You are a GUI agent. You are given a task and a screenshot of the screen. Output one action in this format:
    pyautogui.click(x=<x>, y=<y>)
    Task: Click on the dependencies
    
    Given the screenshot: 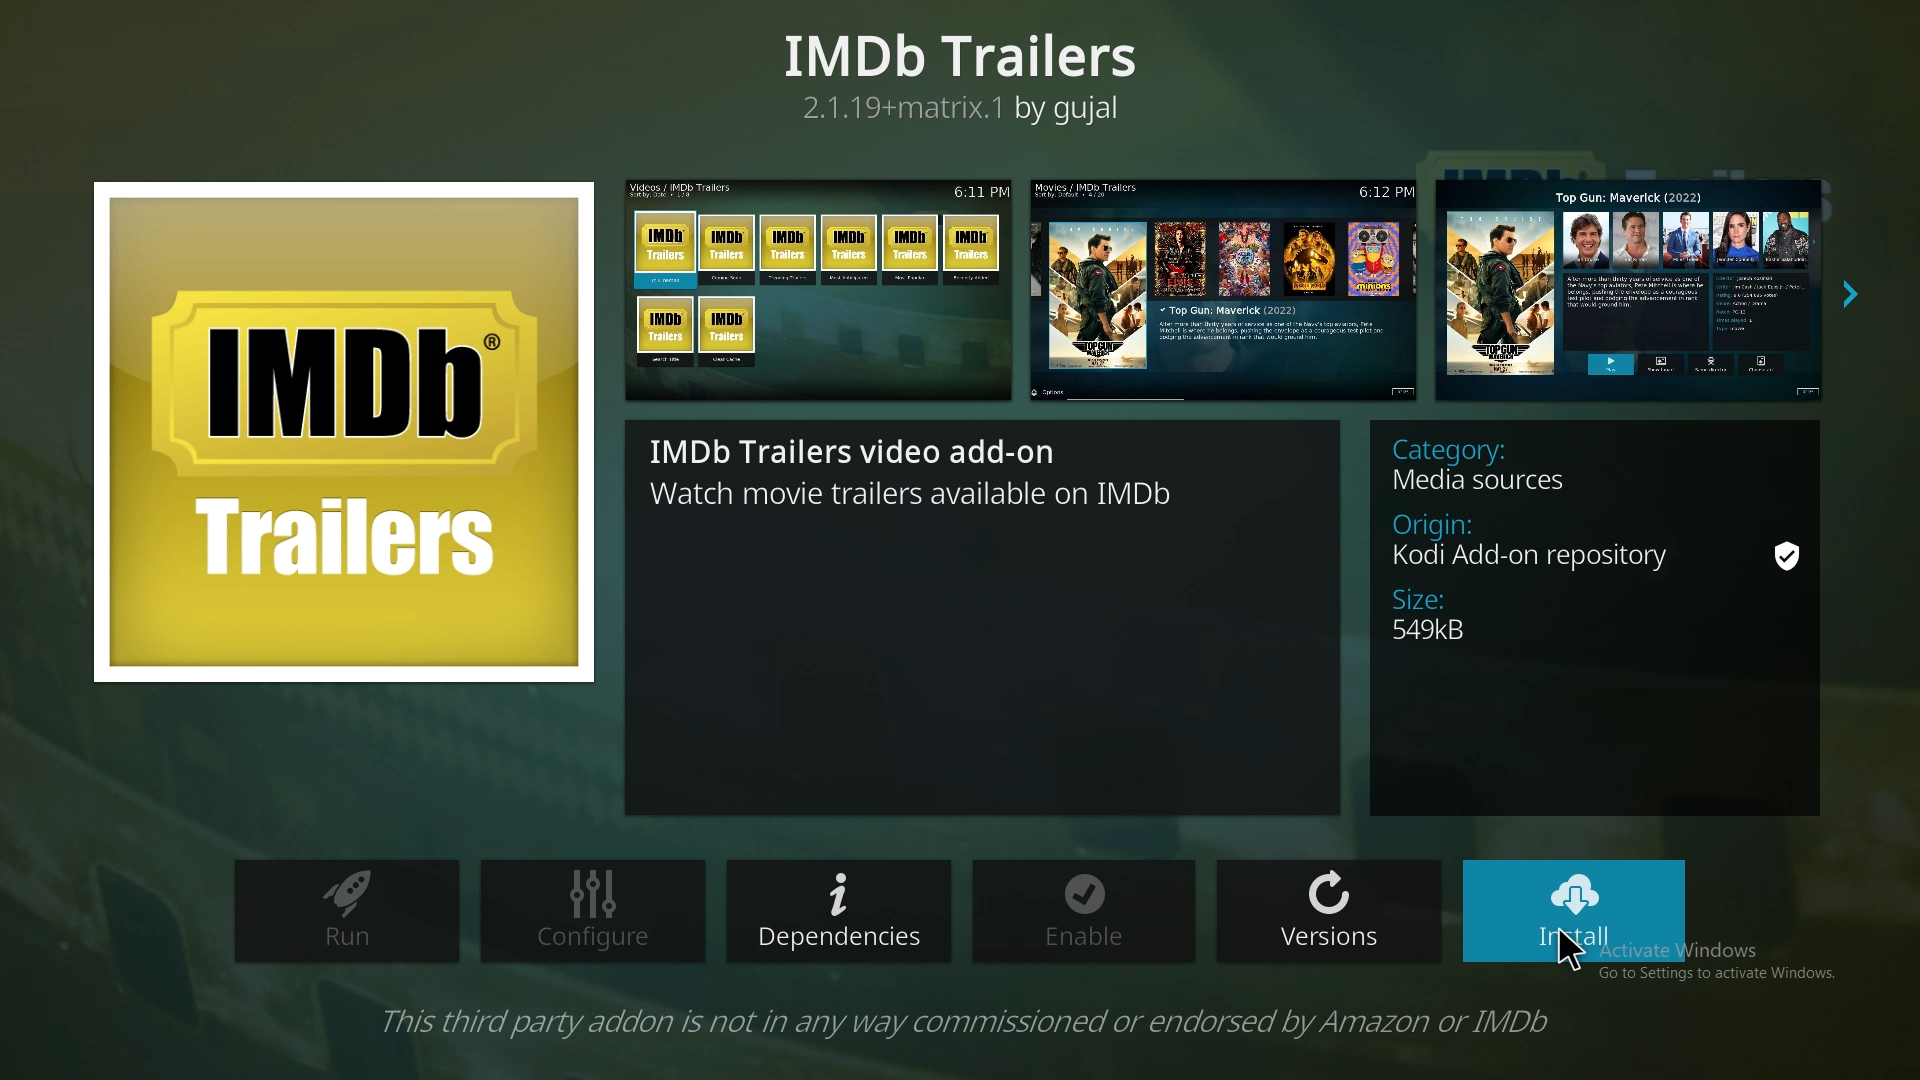 What is the action you would take?
    pyautogui.click(x=838, y=913)
    